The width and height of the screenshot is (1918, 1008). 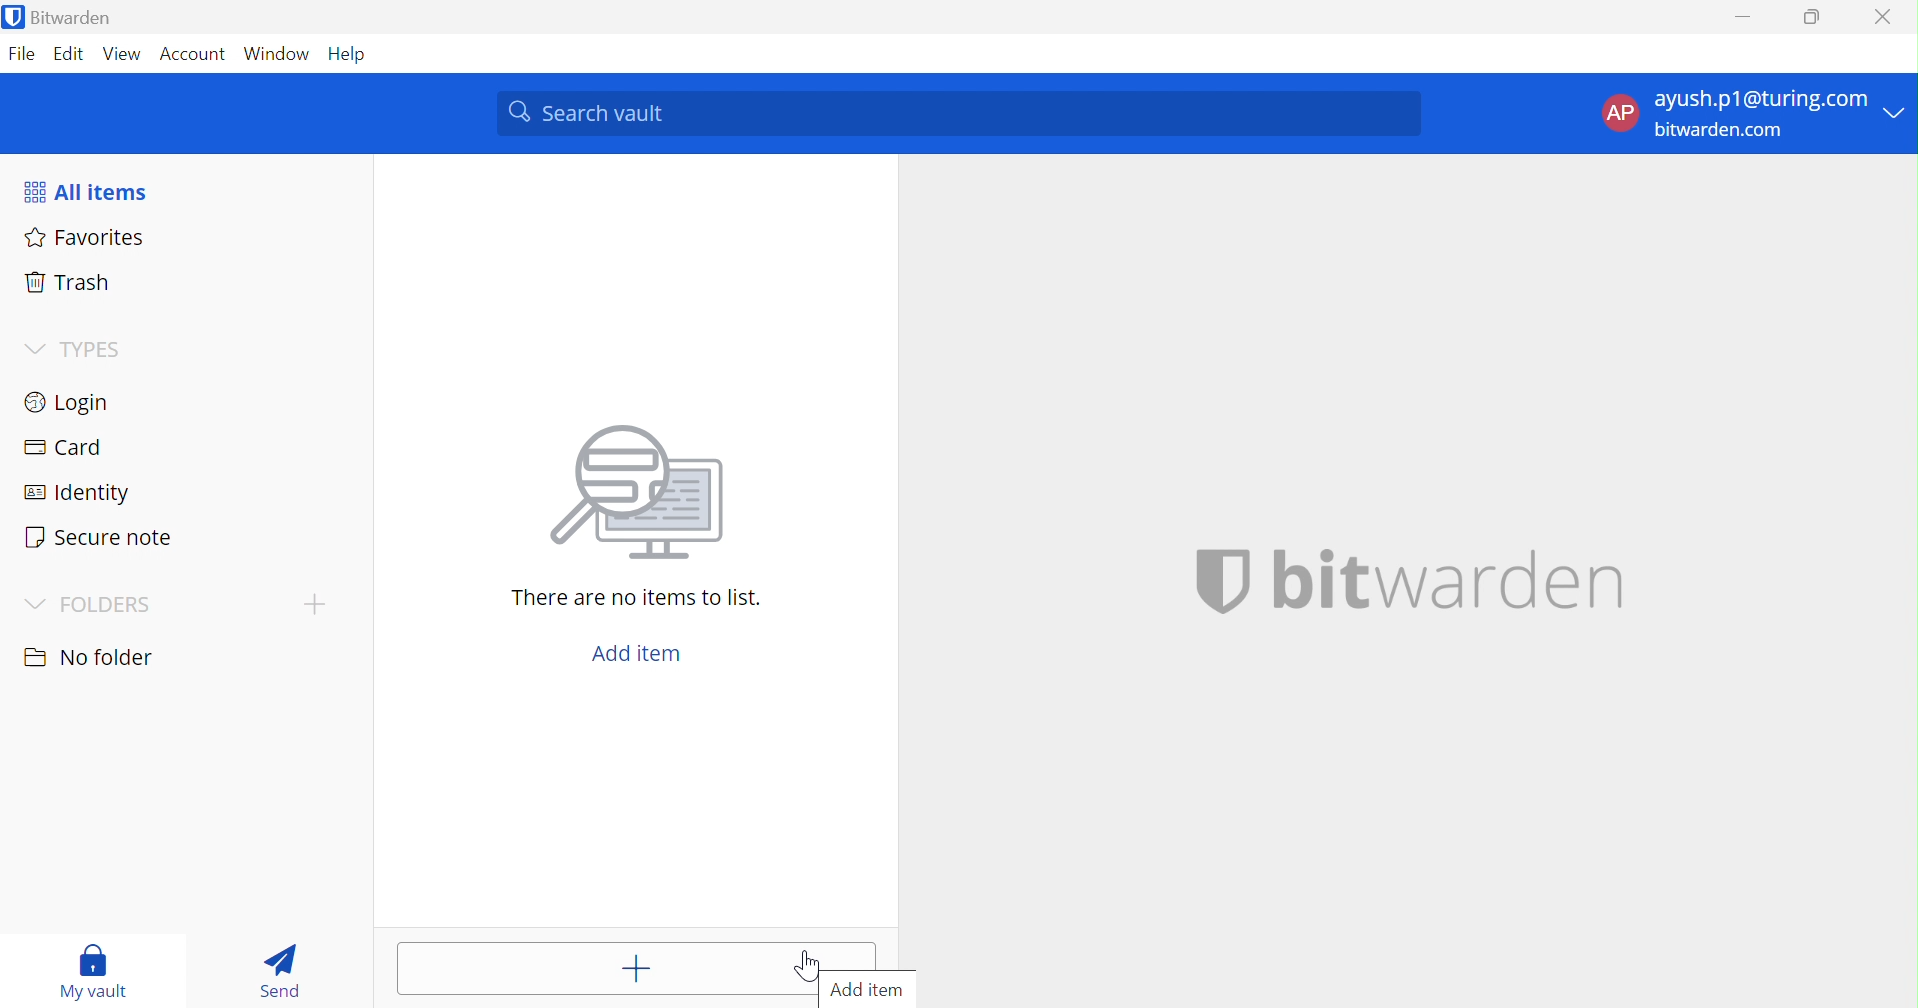 What do you see at coordinates (960, 113) in the screenshot?
I see `Search Vault` at bounding box center [960, 113].